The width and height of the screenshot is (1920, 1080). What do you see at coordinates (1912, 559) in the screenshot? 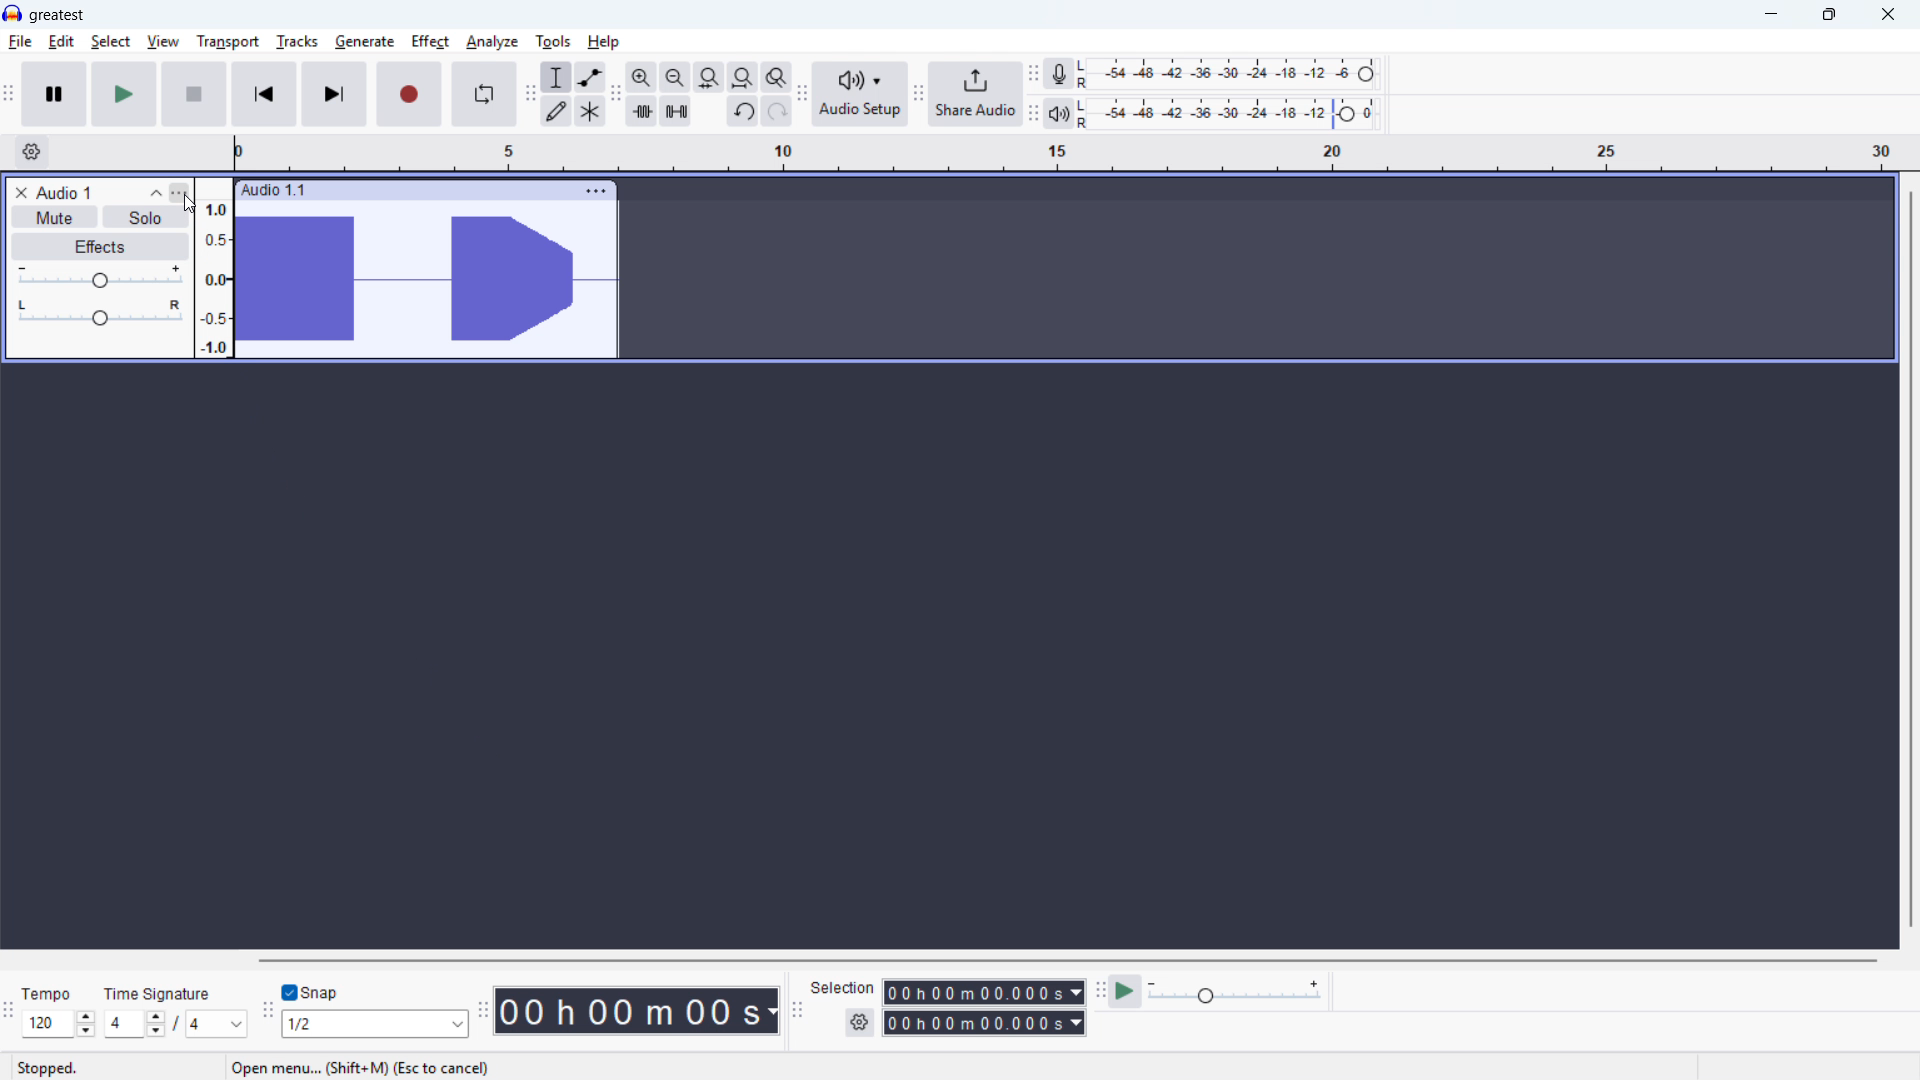
I see `Vertical scroll bar ` at bounding box center [1912, 559].